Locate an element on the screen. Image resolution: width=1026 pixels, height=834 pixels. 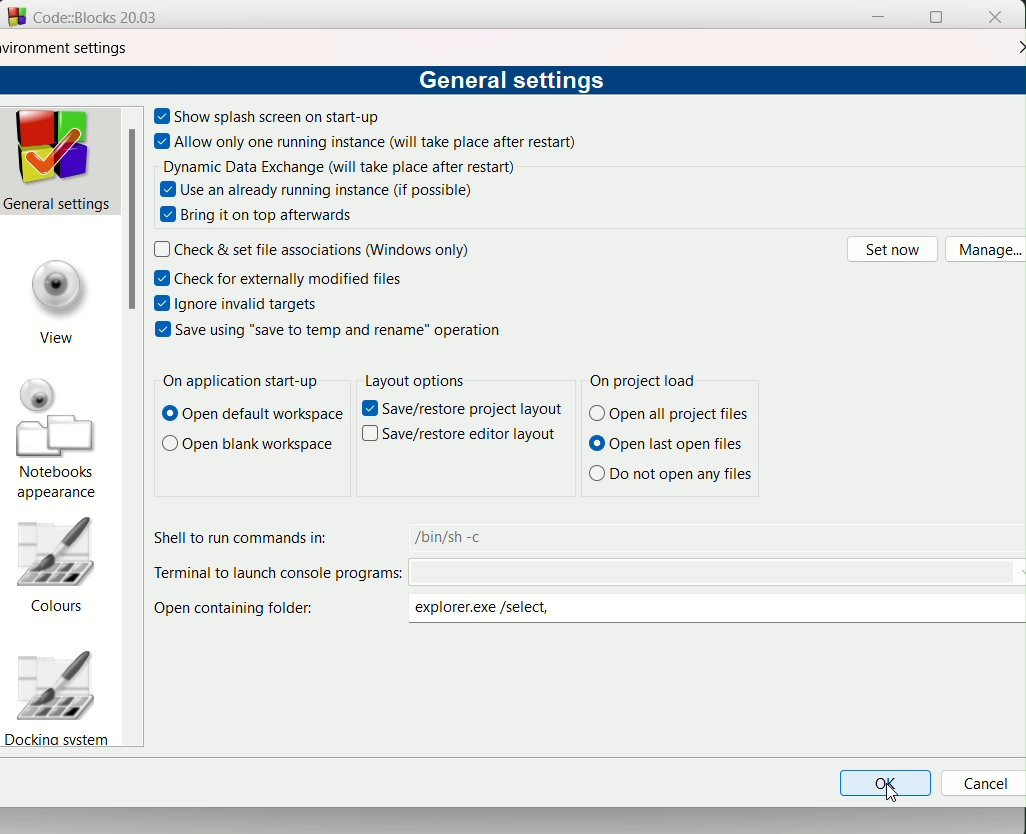
Open last open files is located at coordinates (669, 446).